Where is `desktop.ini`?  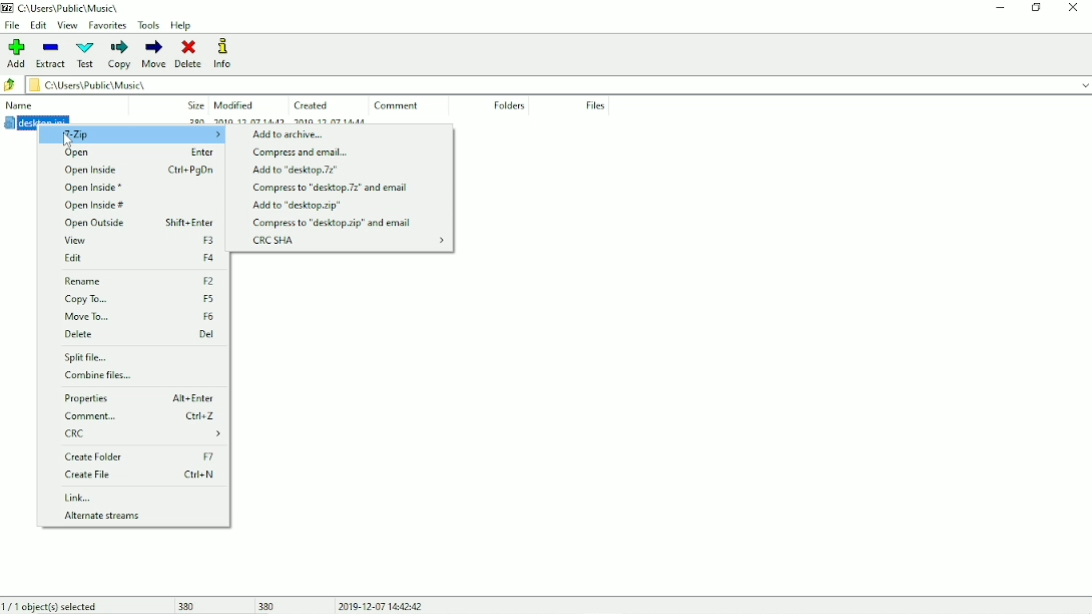 desktop.ini is located at coordinates (36, 120).